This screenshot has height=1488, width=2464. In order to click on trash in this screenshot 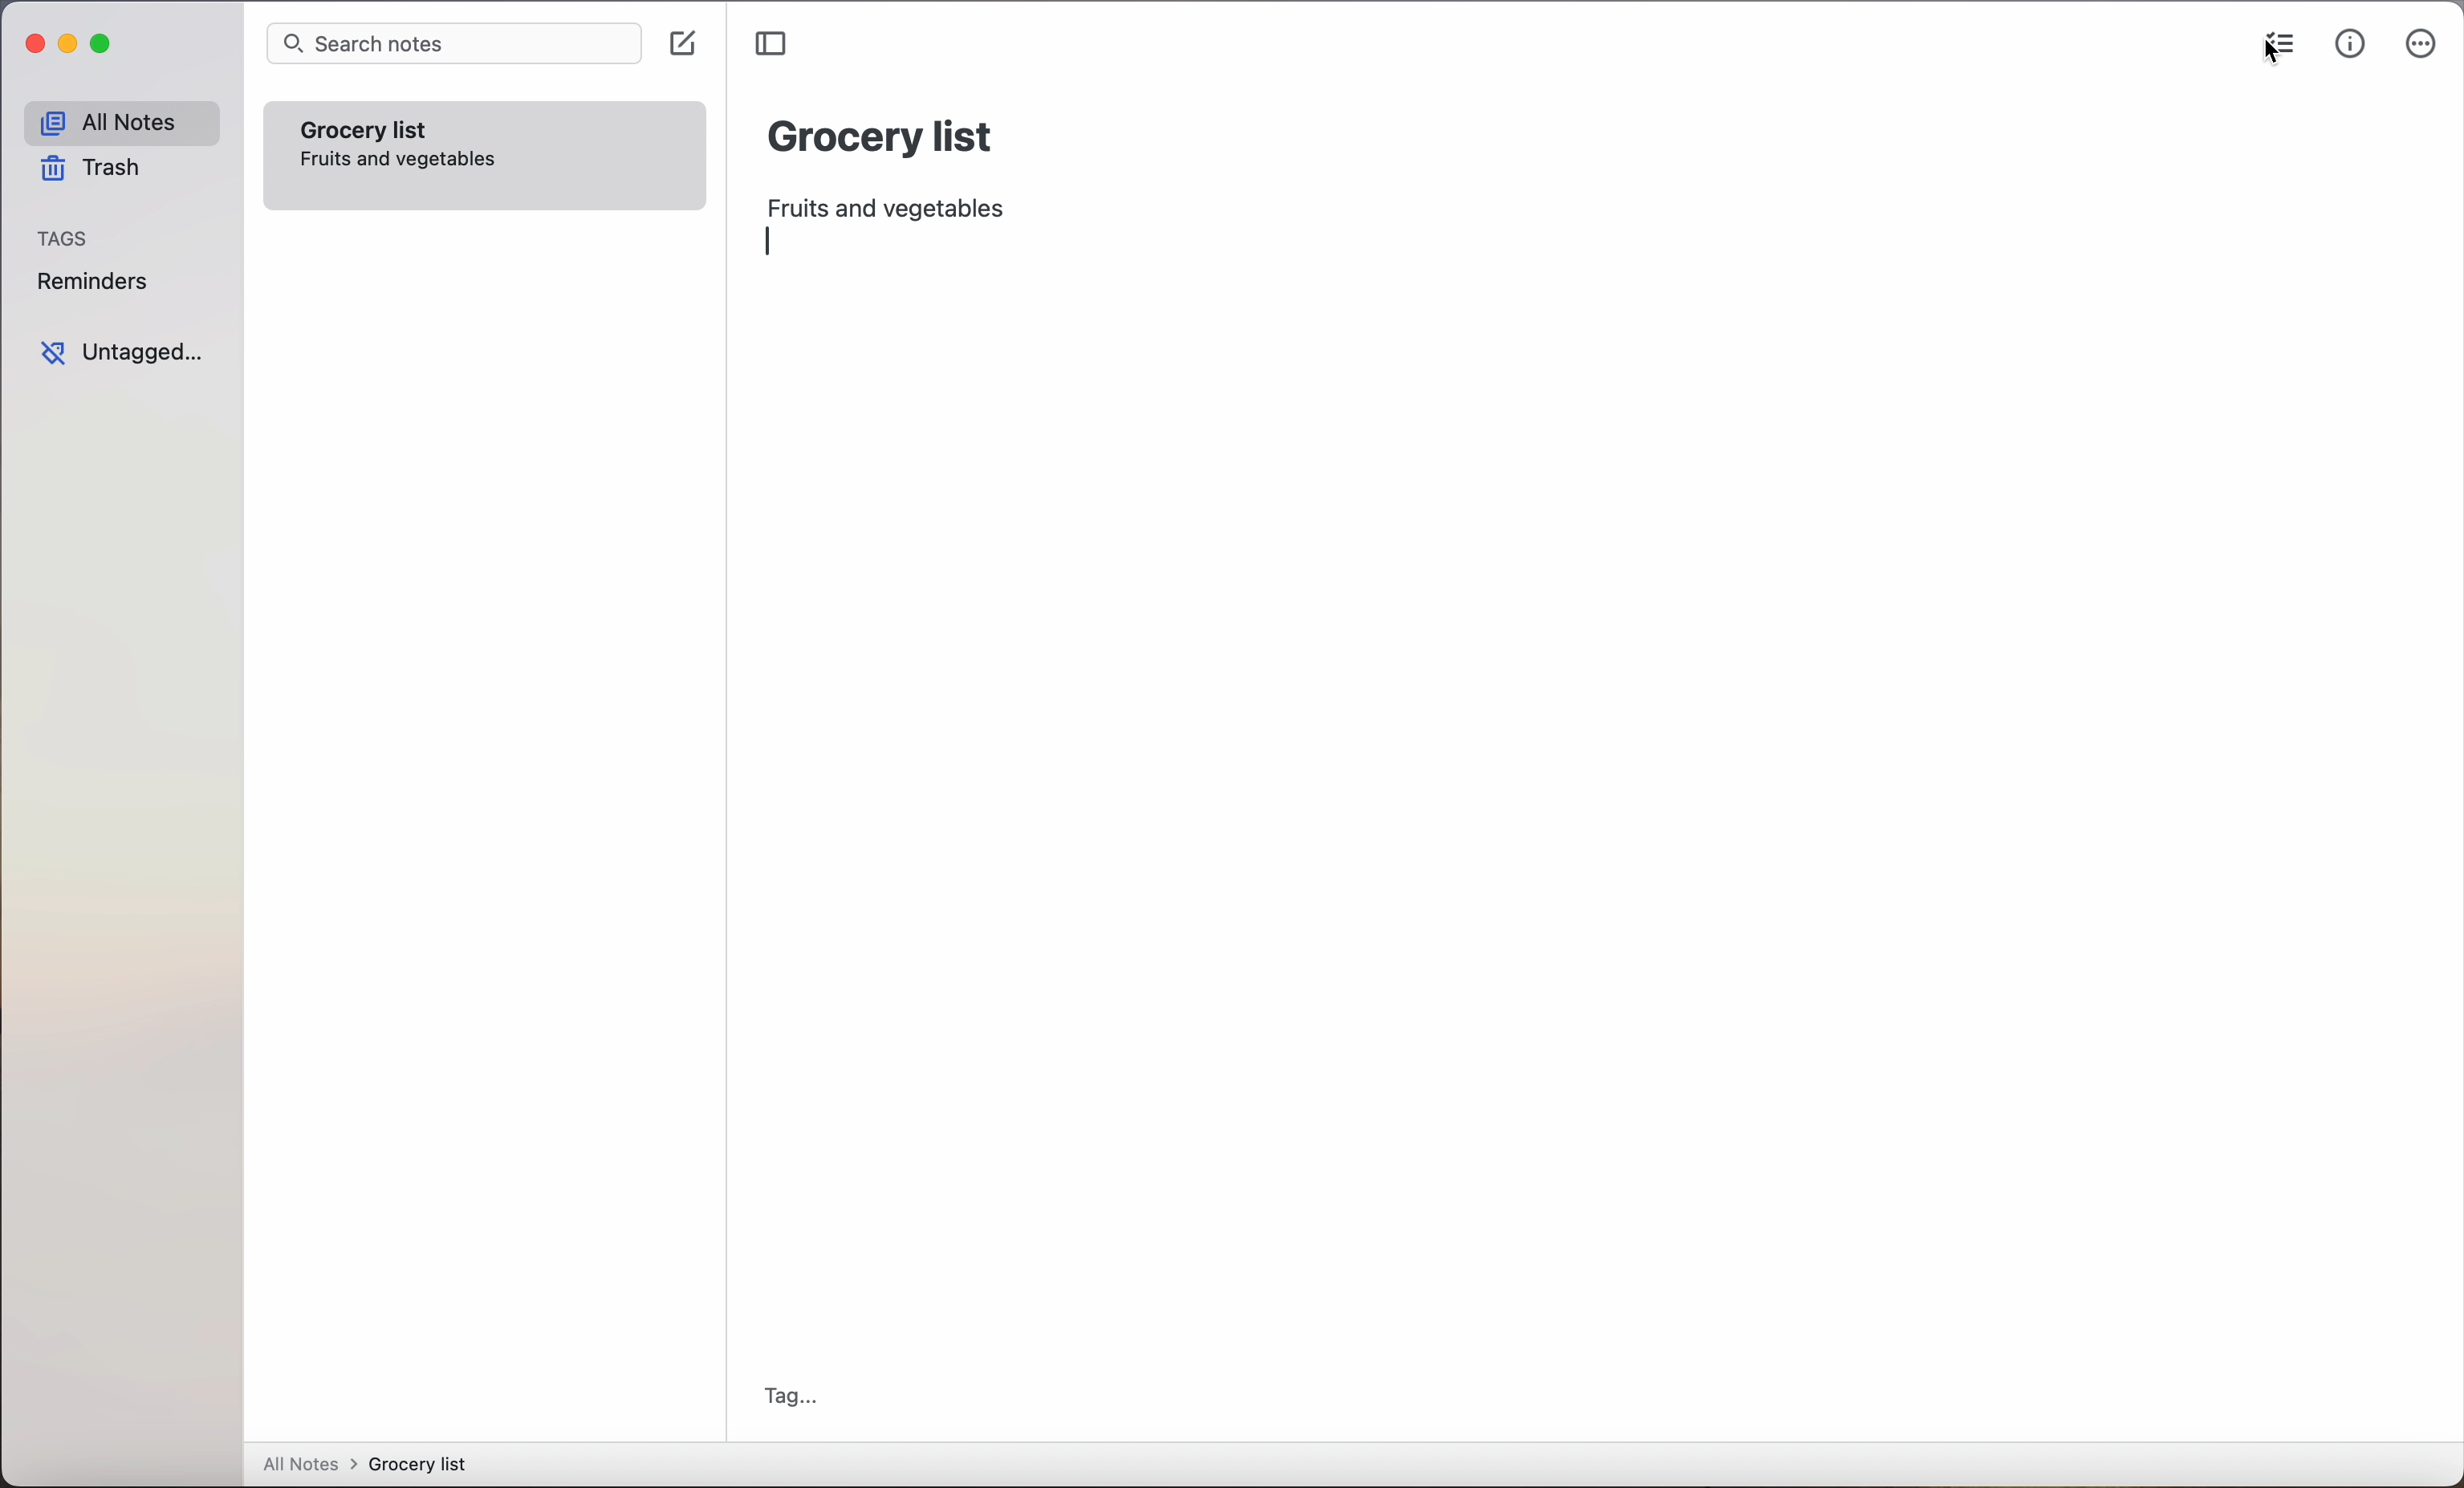, I will do `click(88, 172)`.